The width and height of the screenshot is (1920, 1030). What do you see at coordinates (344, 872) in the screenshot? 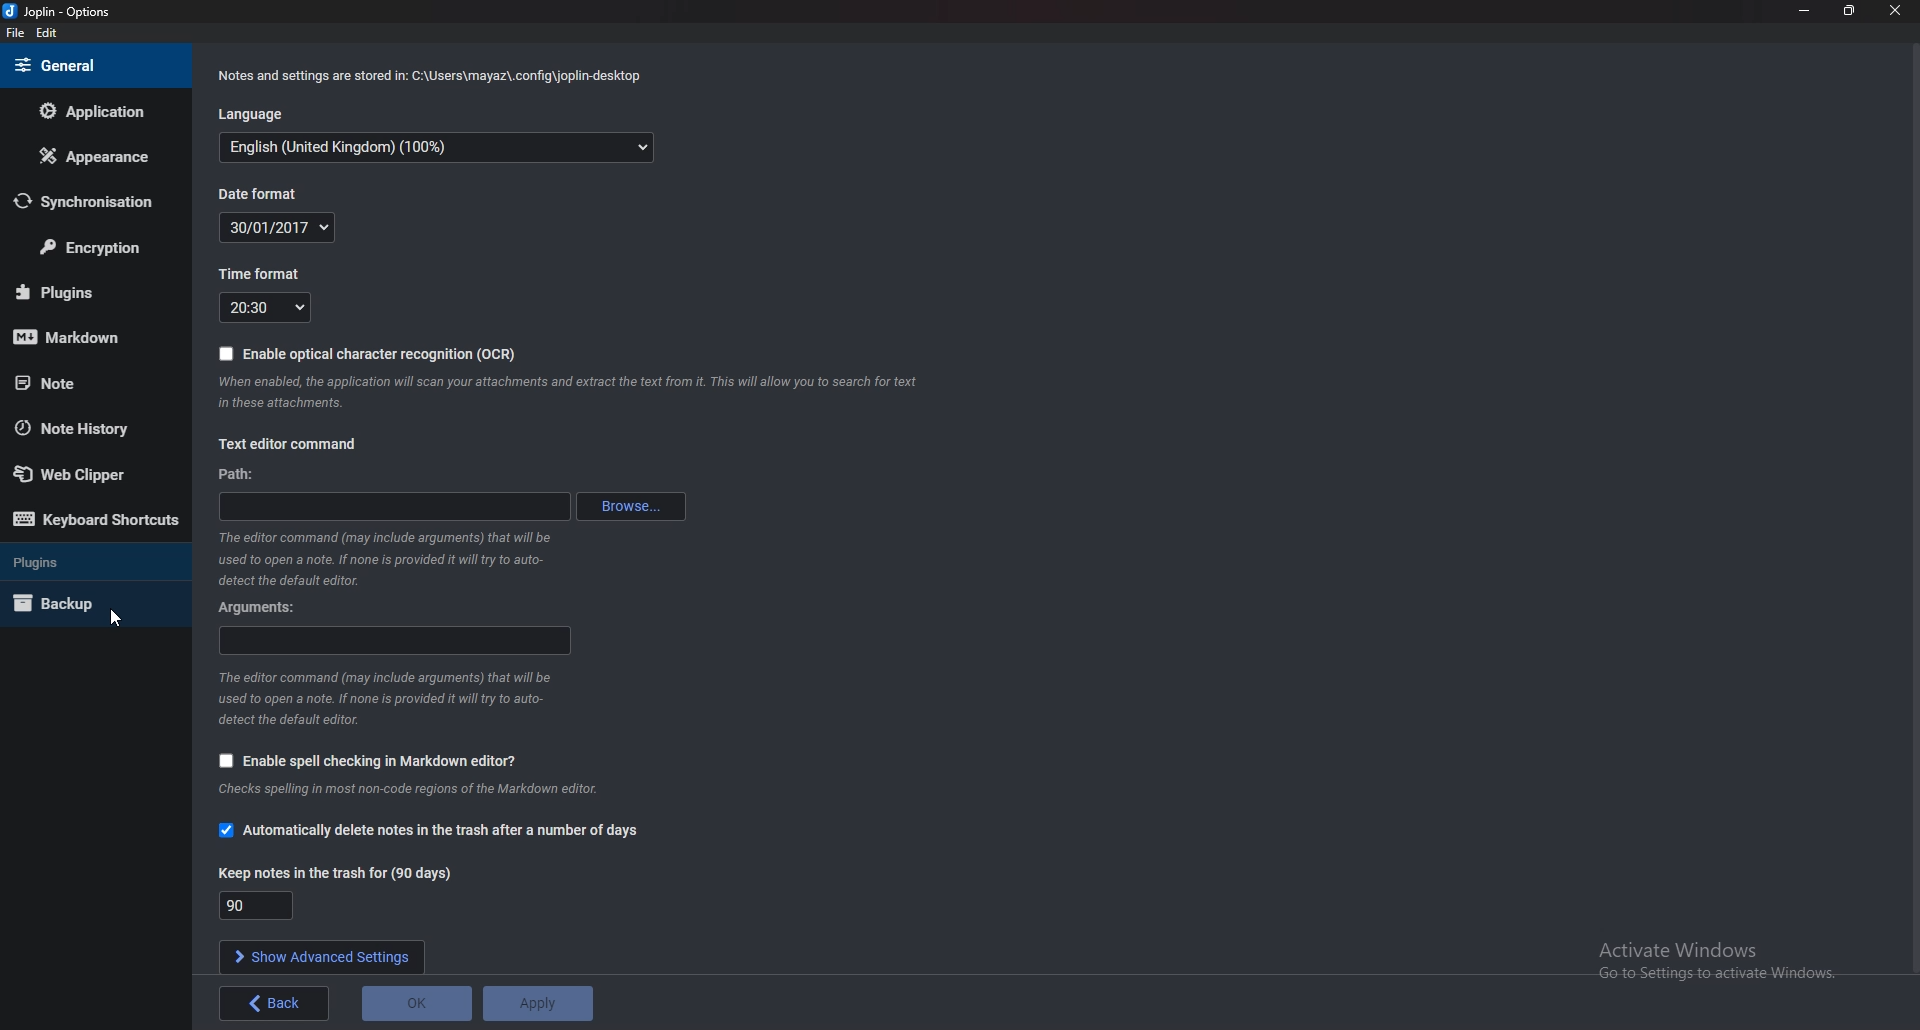
I see `Keep notes in the trash for` at bounding box center [344, 872].